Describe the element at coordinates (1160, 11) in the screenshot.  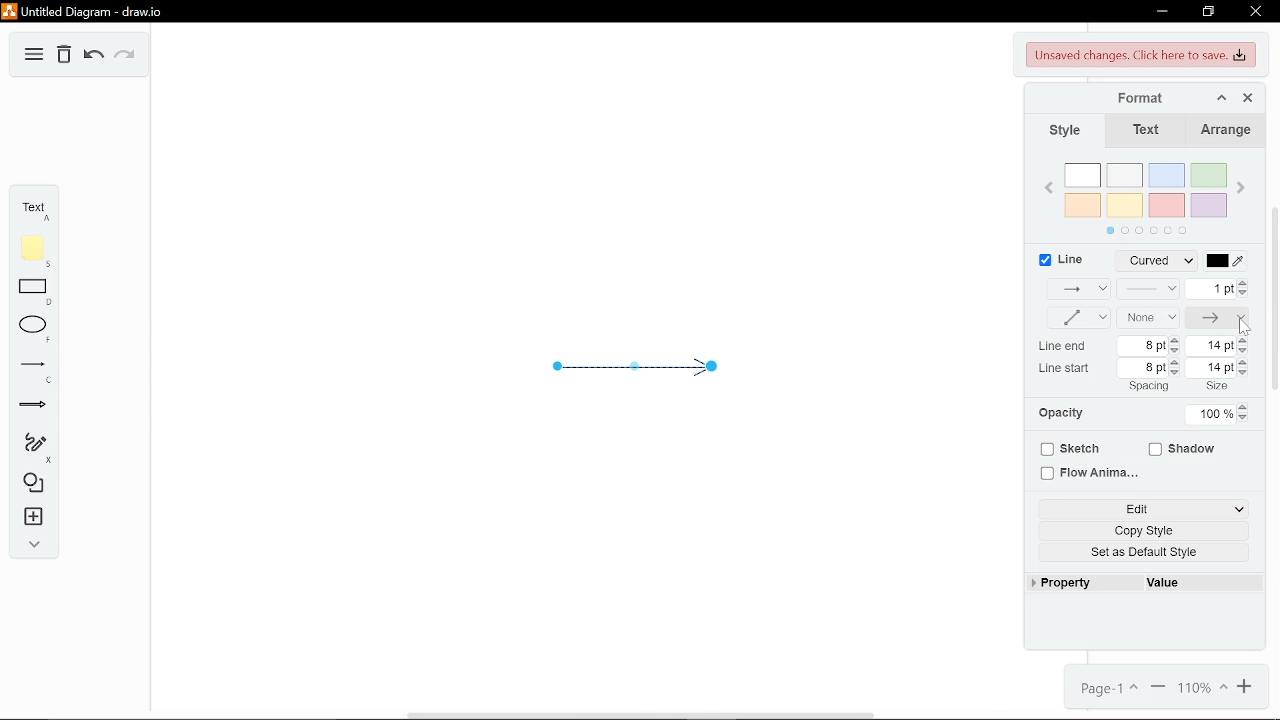
I see `Minimize` at that location.